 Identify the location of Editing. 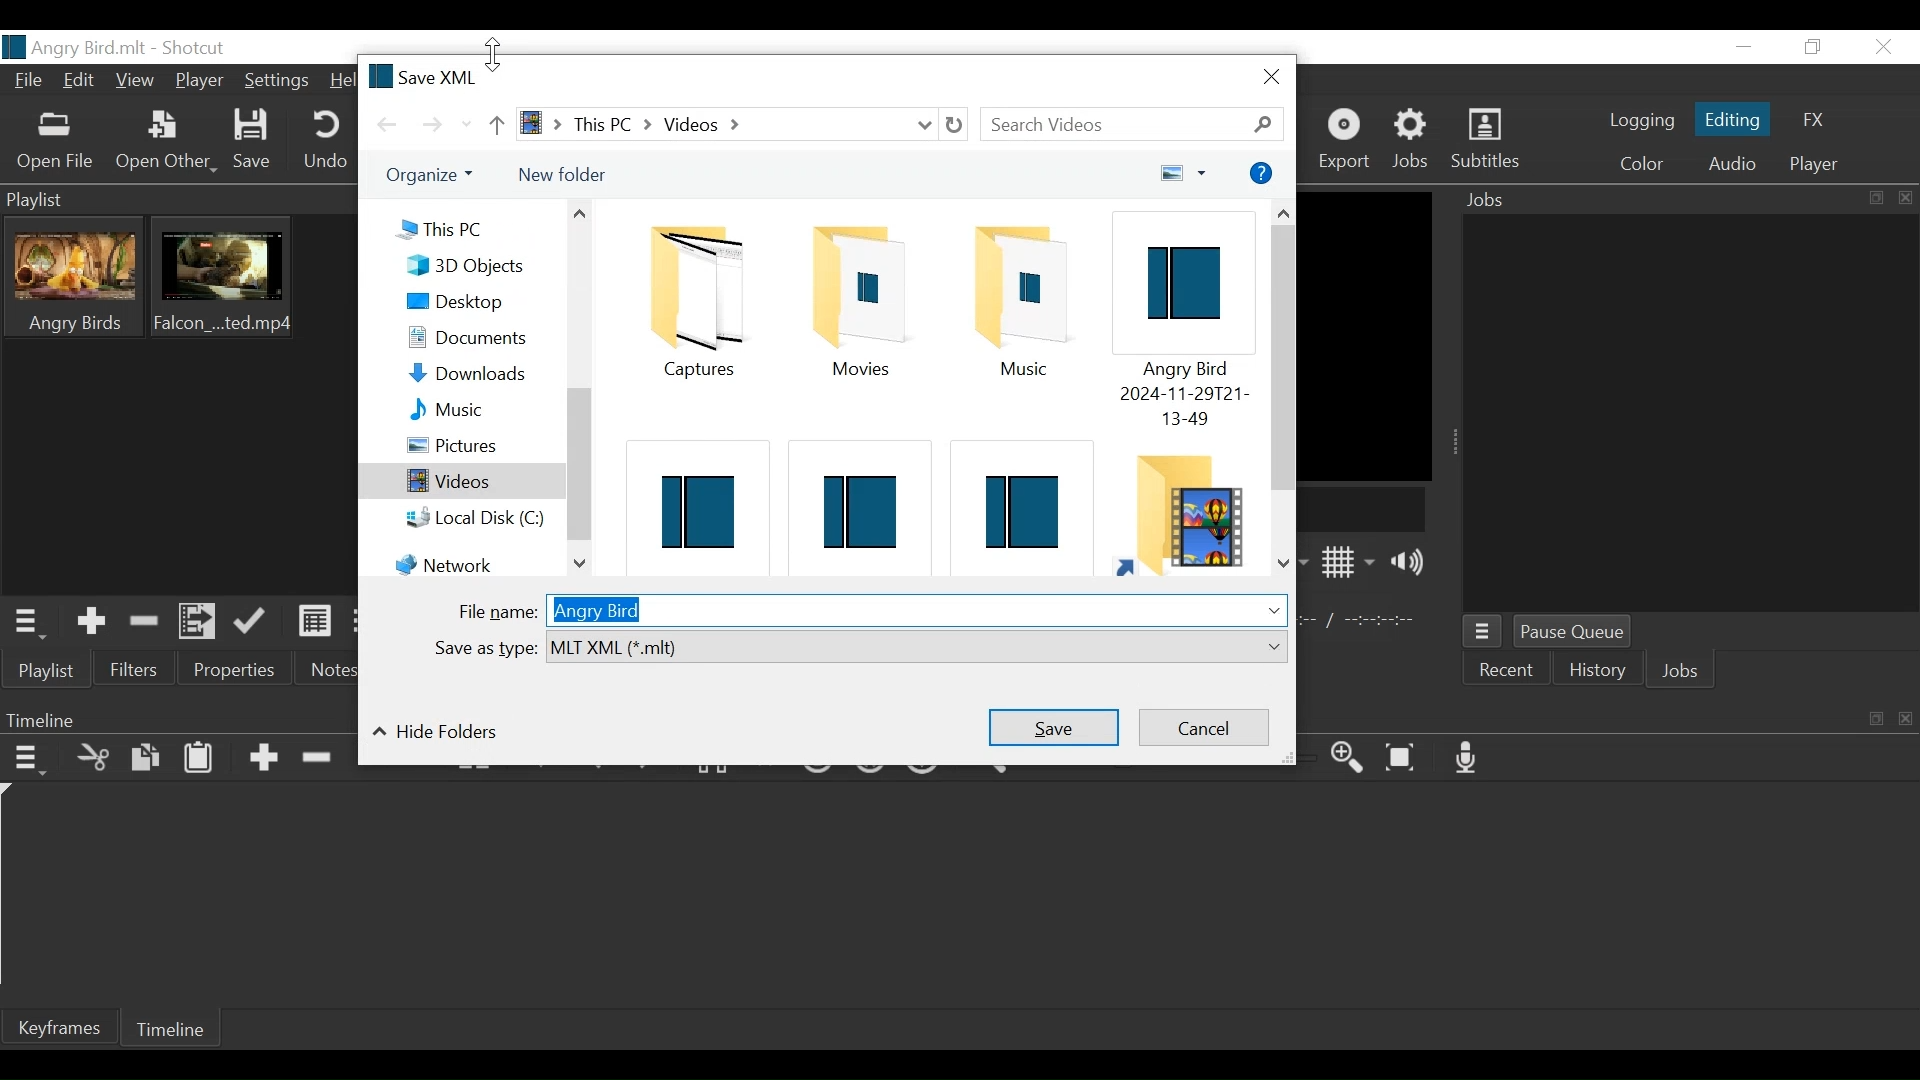
(1731, 123).